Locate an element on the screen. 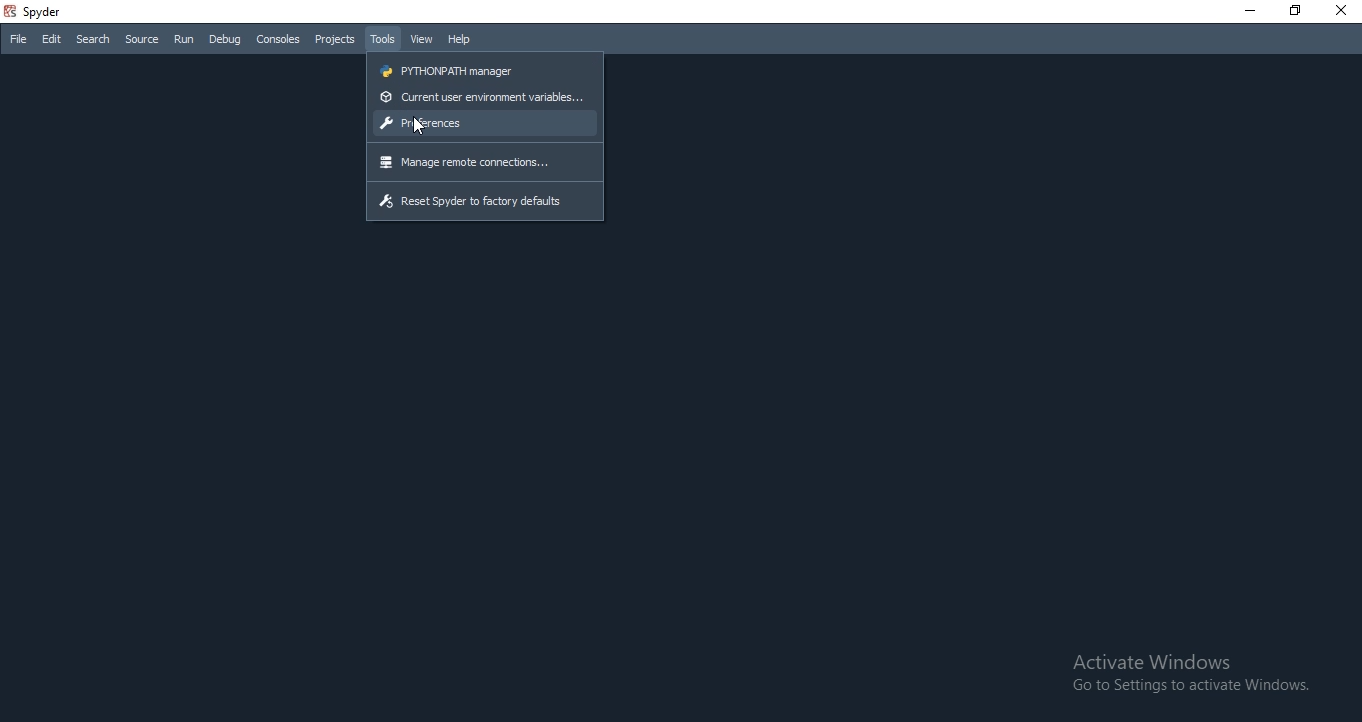  Close is located at coordinates (1342, 10).